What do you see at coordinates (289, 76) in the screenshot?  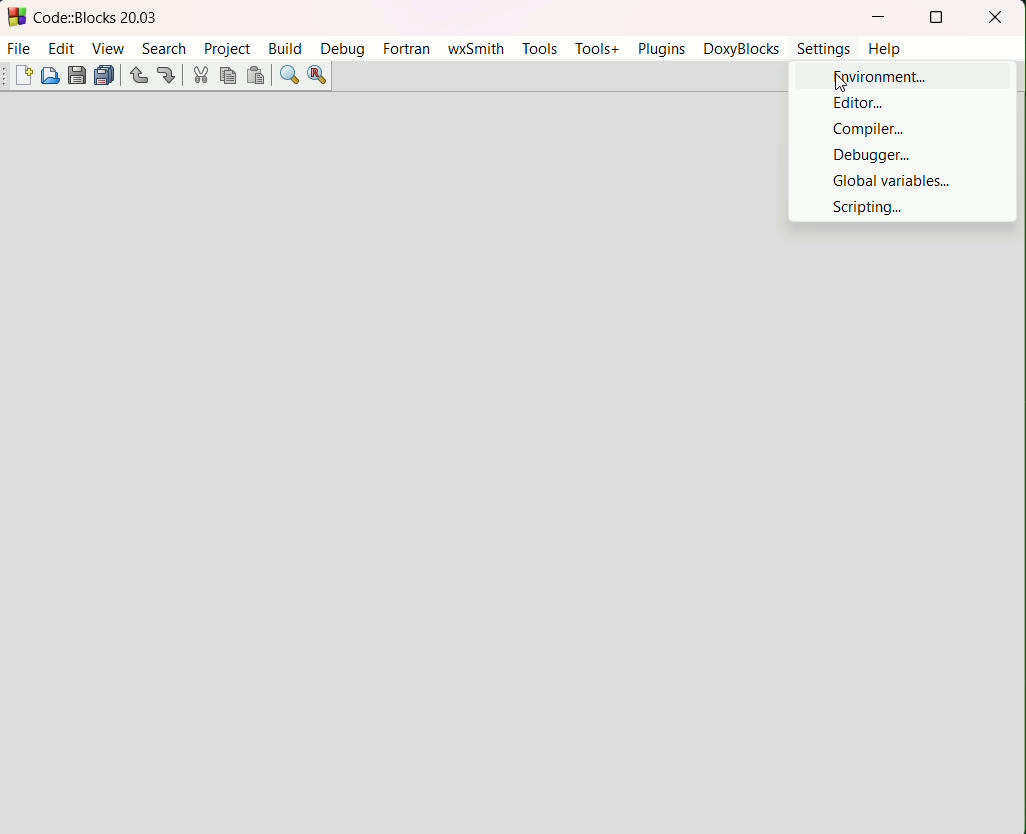 I see `find` at bounding box center [289, 76].